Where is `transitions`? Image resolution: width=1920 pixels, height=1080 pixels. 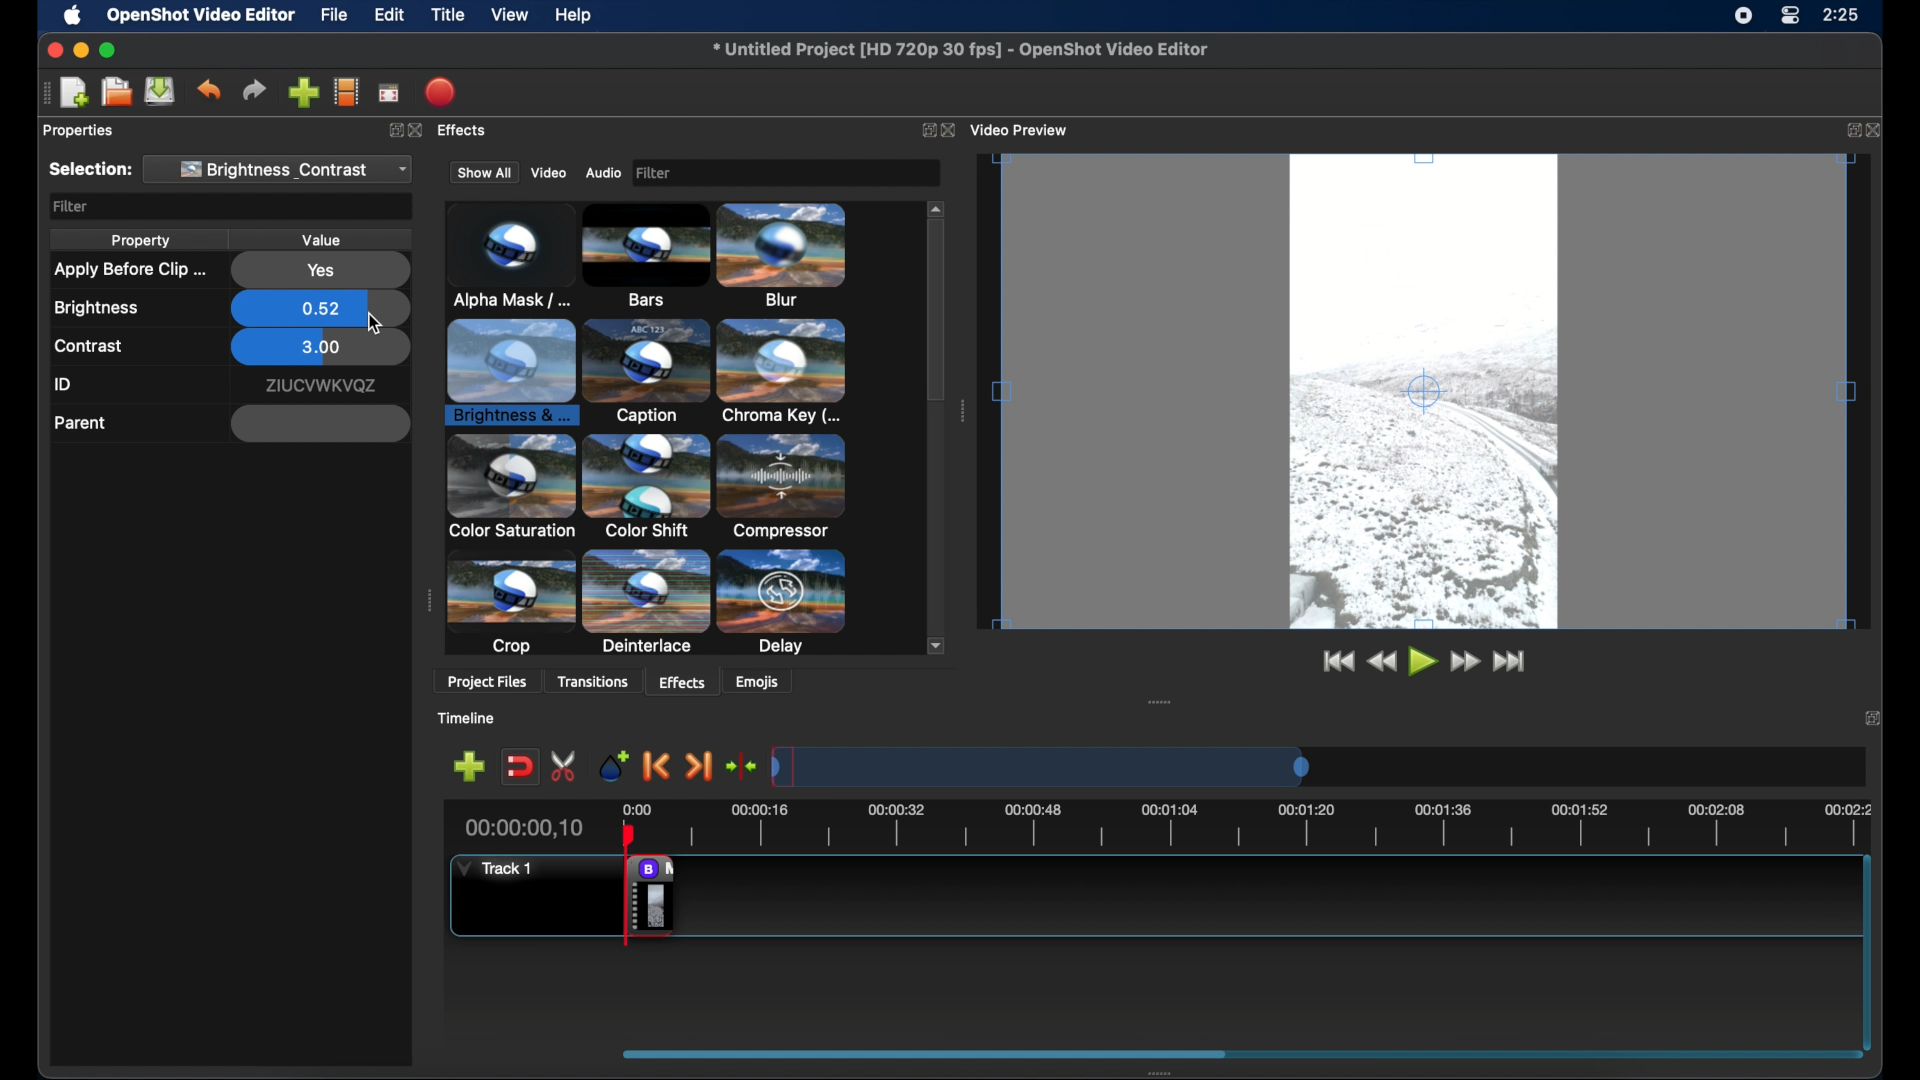
transitions is located at coordinates (599, 681).